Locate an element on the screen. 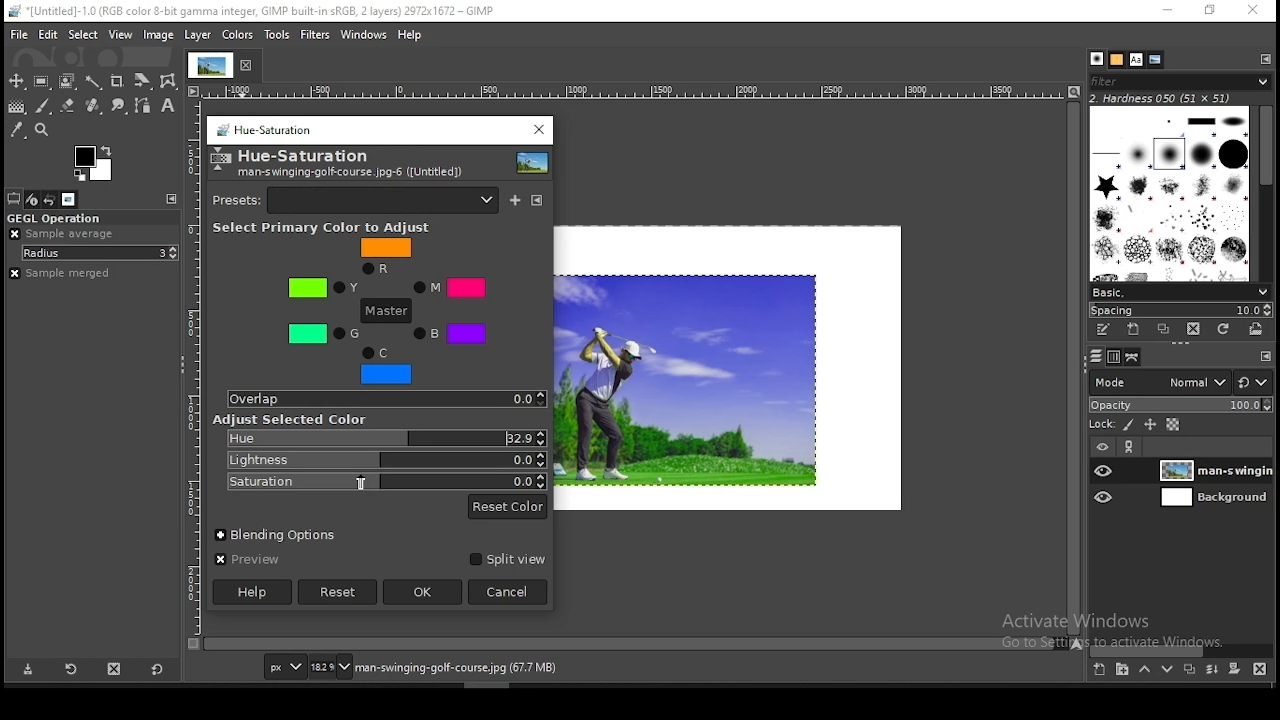 This screenshot has height=720, width=1280. brushes is located at coordinates (1095, 58).